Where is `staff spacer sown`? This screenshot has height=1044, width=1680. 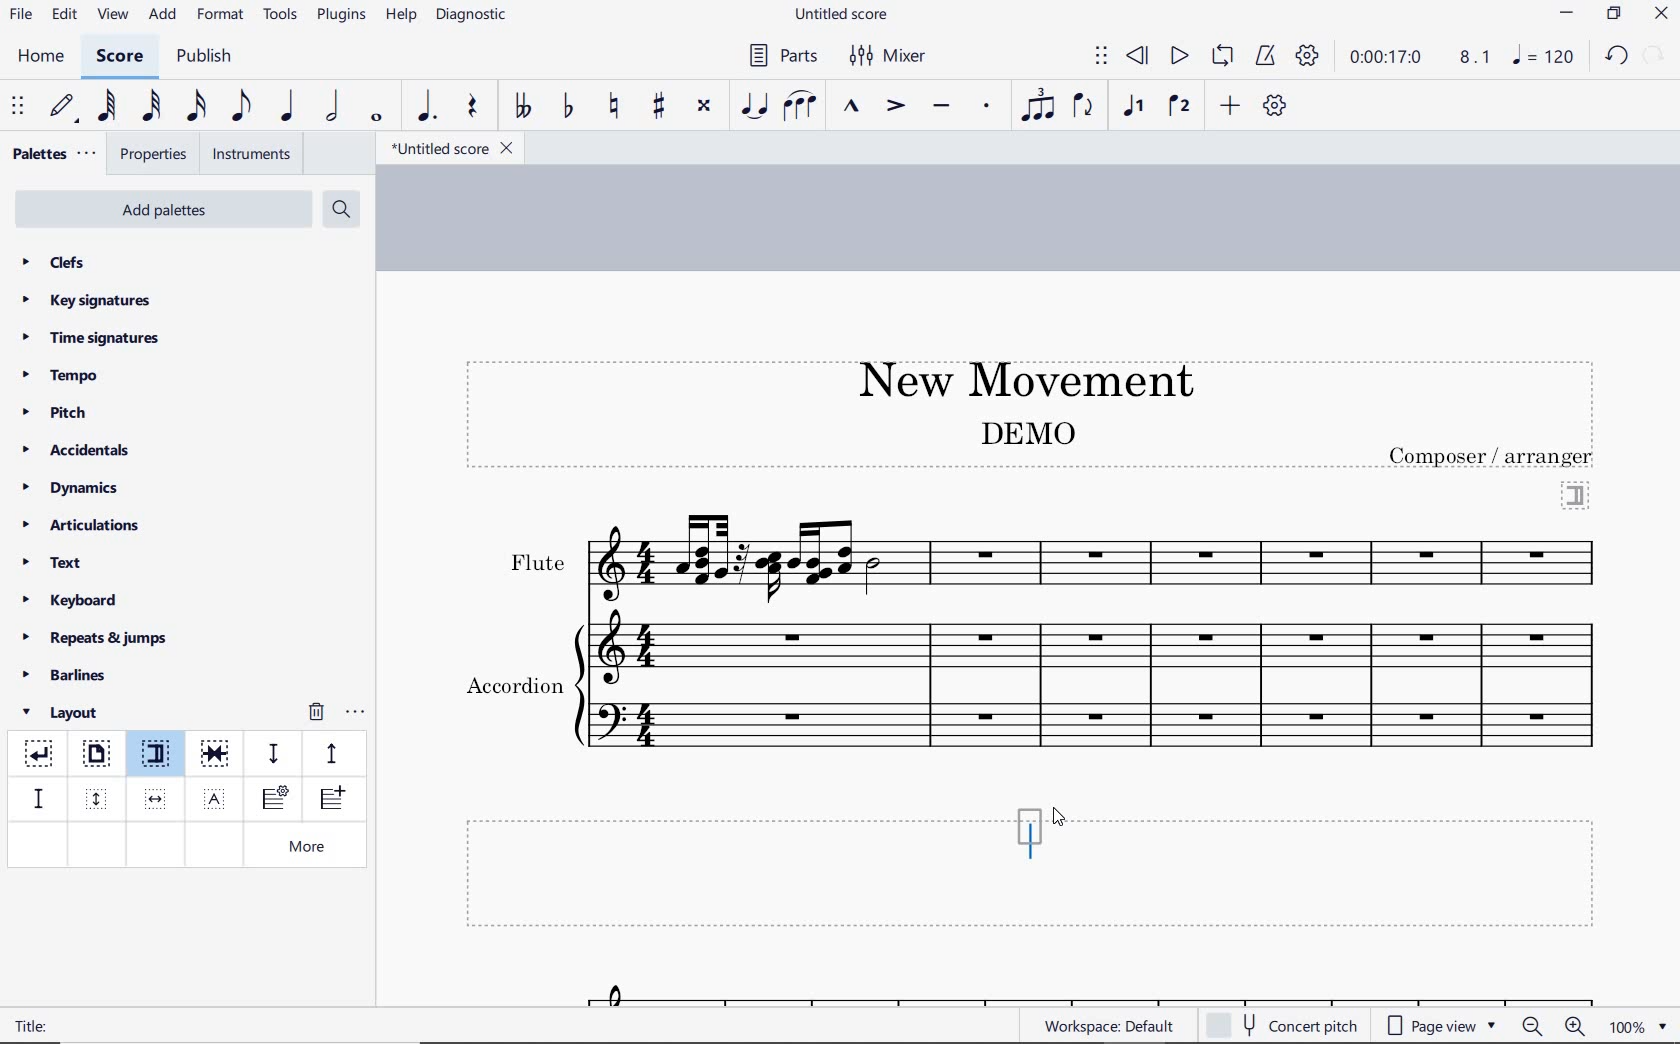 staff spacer sown is located at coordinates (273, 754).